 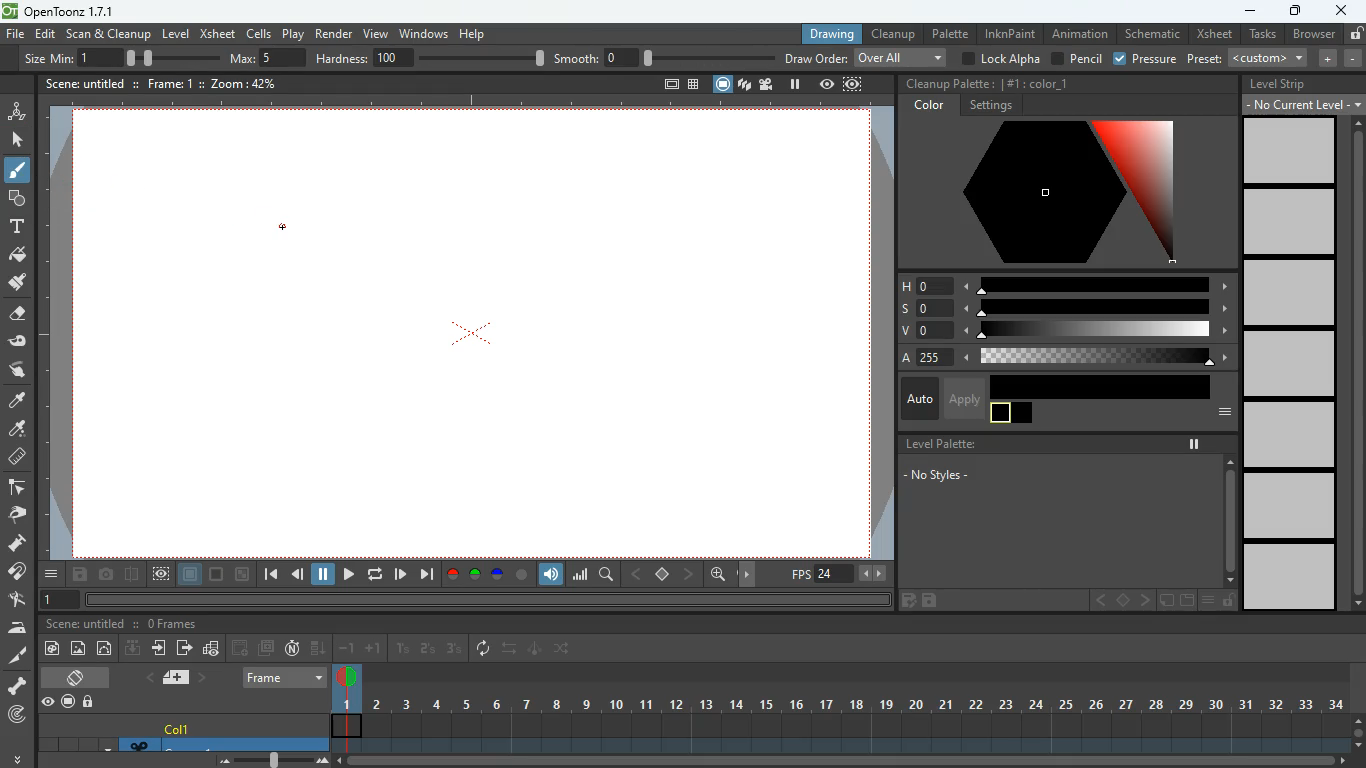 I want to click on move, so click(x=161, y=648).